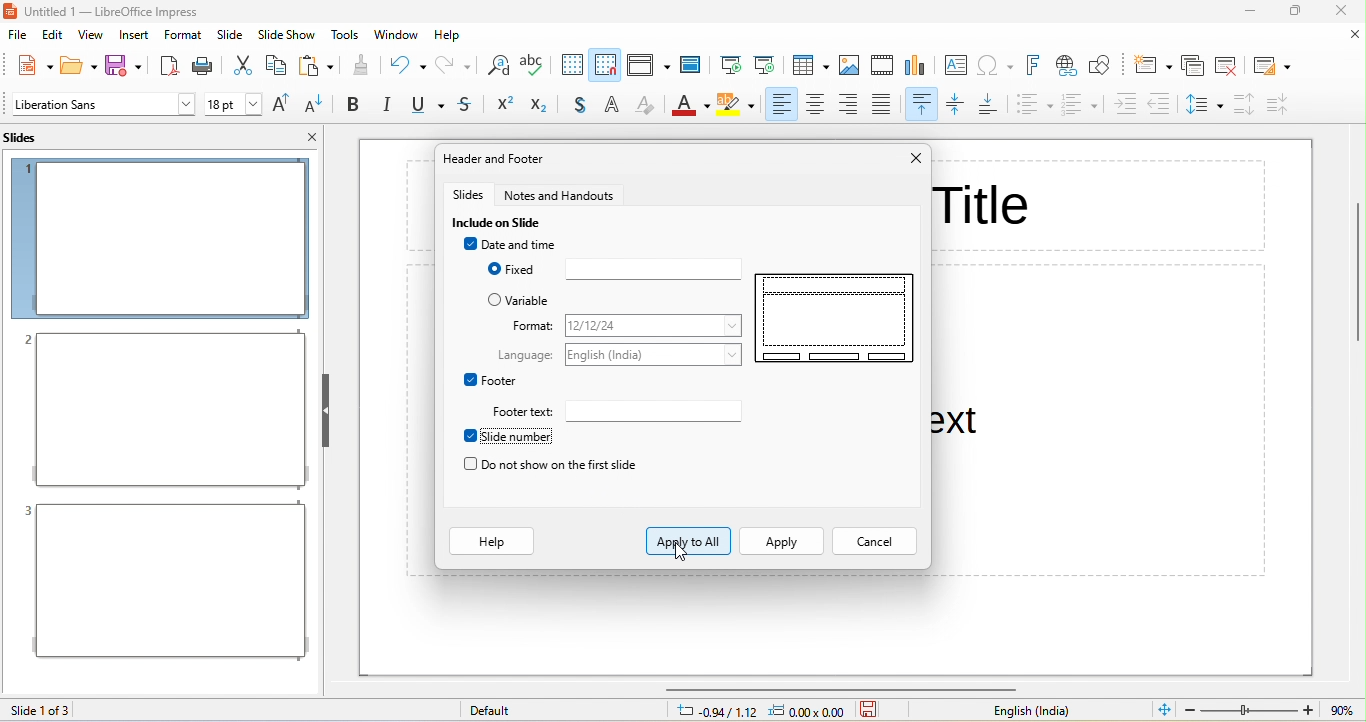 The image size is (1366, 722). What do you see at coordinates (503, 105) in the screenshot?
I see `superscript` at bounding box center [503, 105].